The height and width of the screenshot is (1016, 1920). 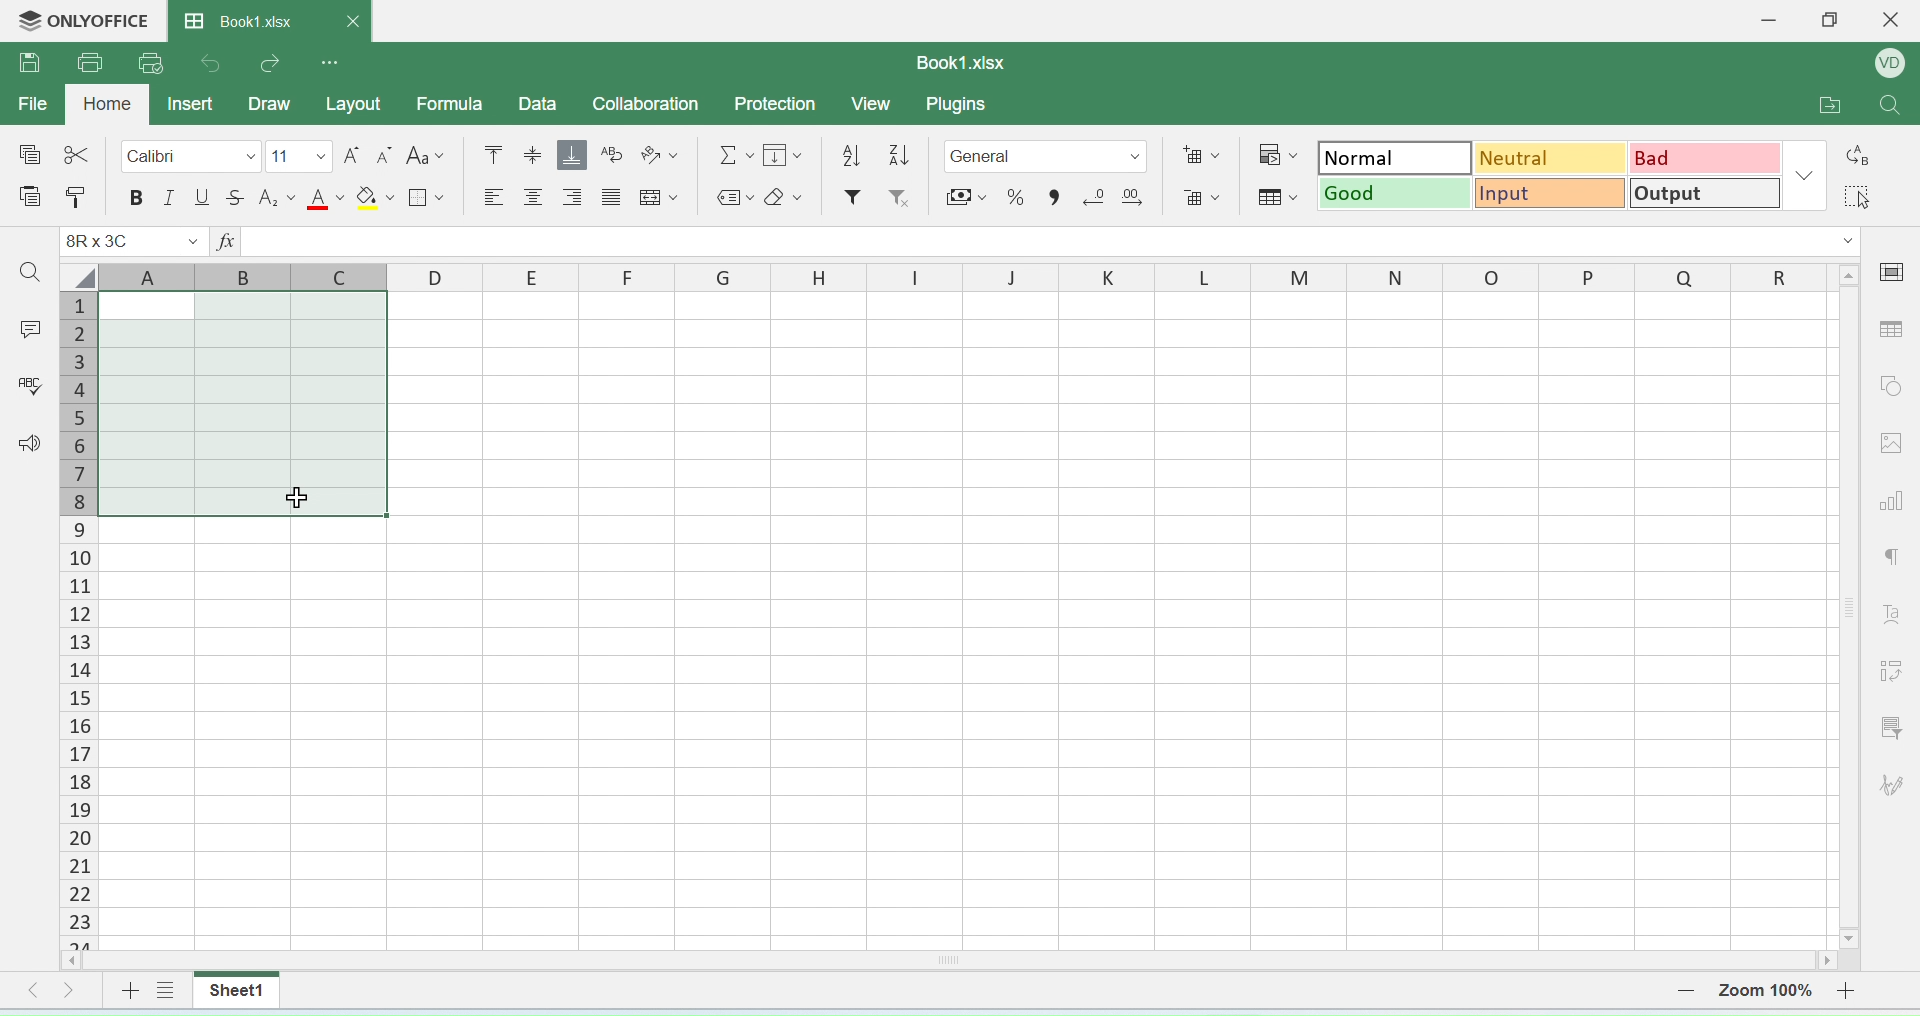 What do you see at coordinates (1063, 197) in the screenshot?
I see `comma` at bounding box center [1063, 197].